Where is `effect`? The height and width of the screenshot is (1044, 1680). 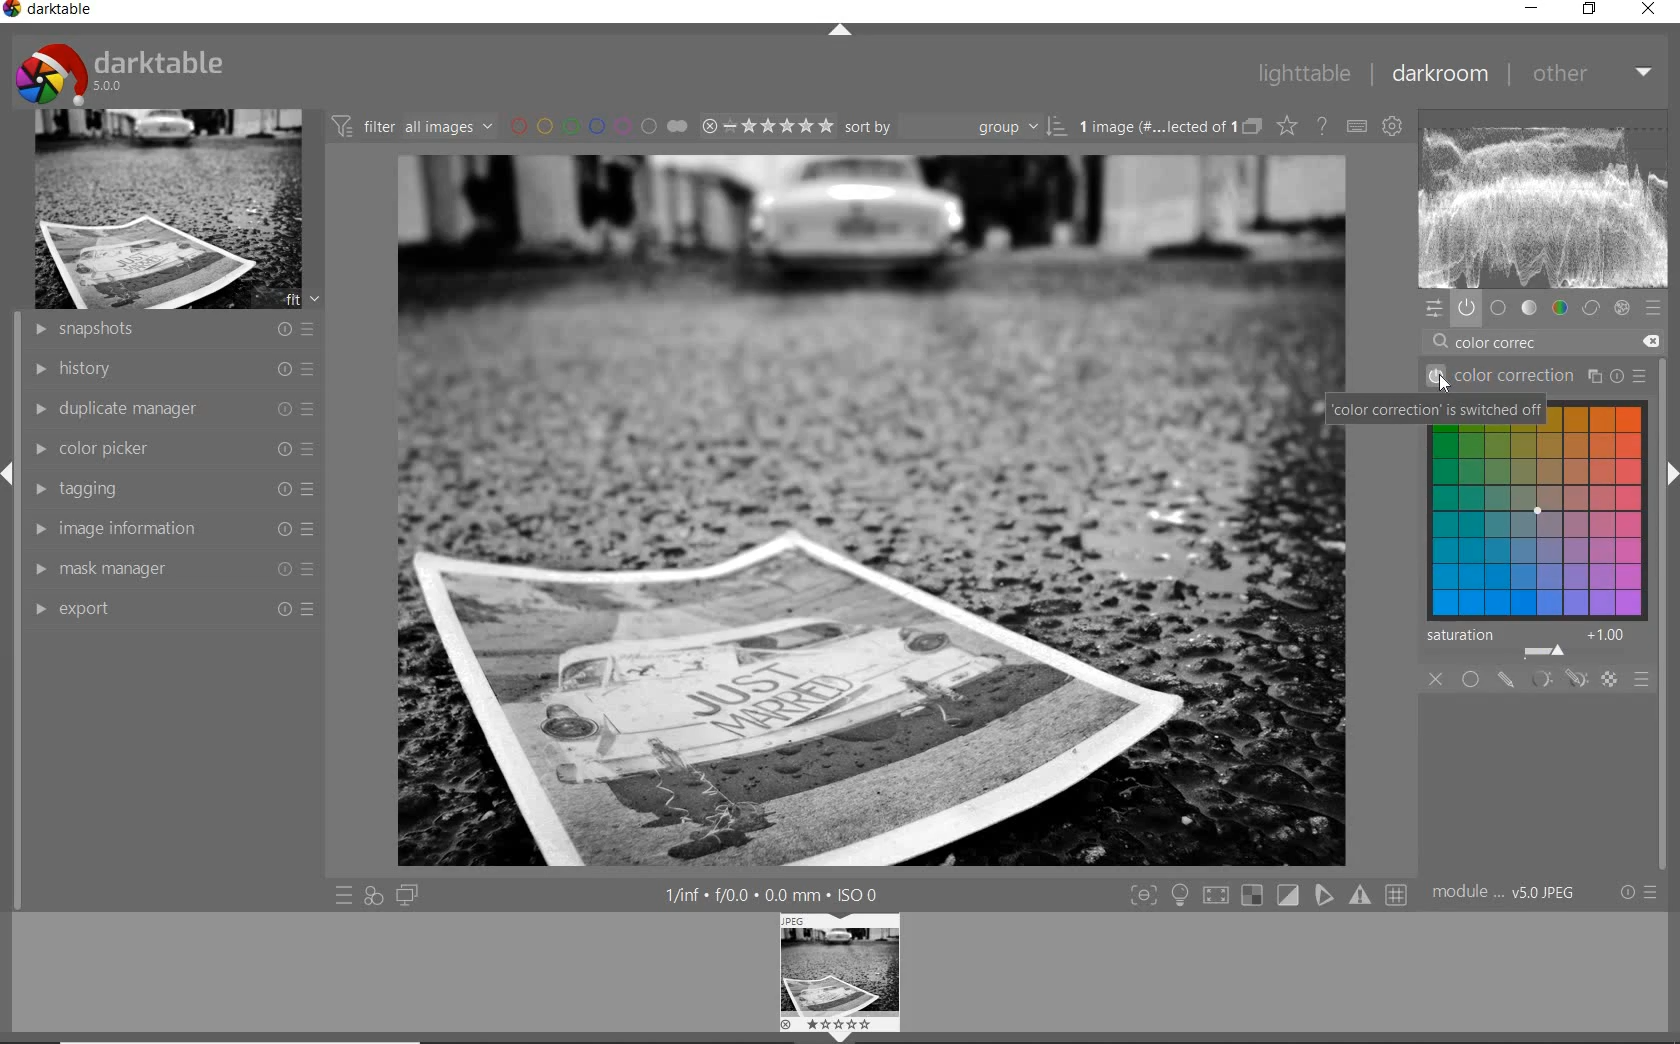 effect is located at coordinates (1621, 308).